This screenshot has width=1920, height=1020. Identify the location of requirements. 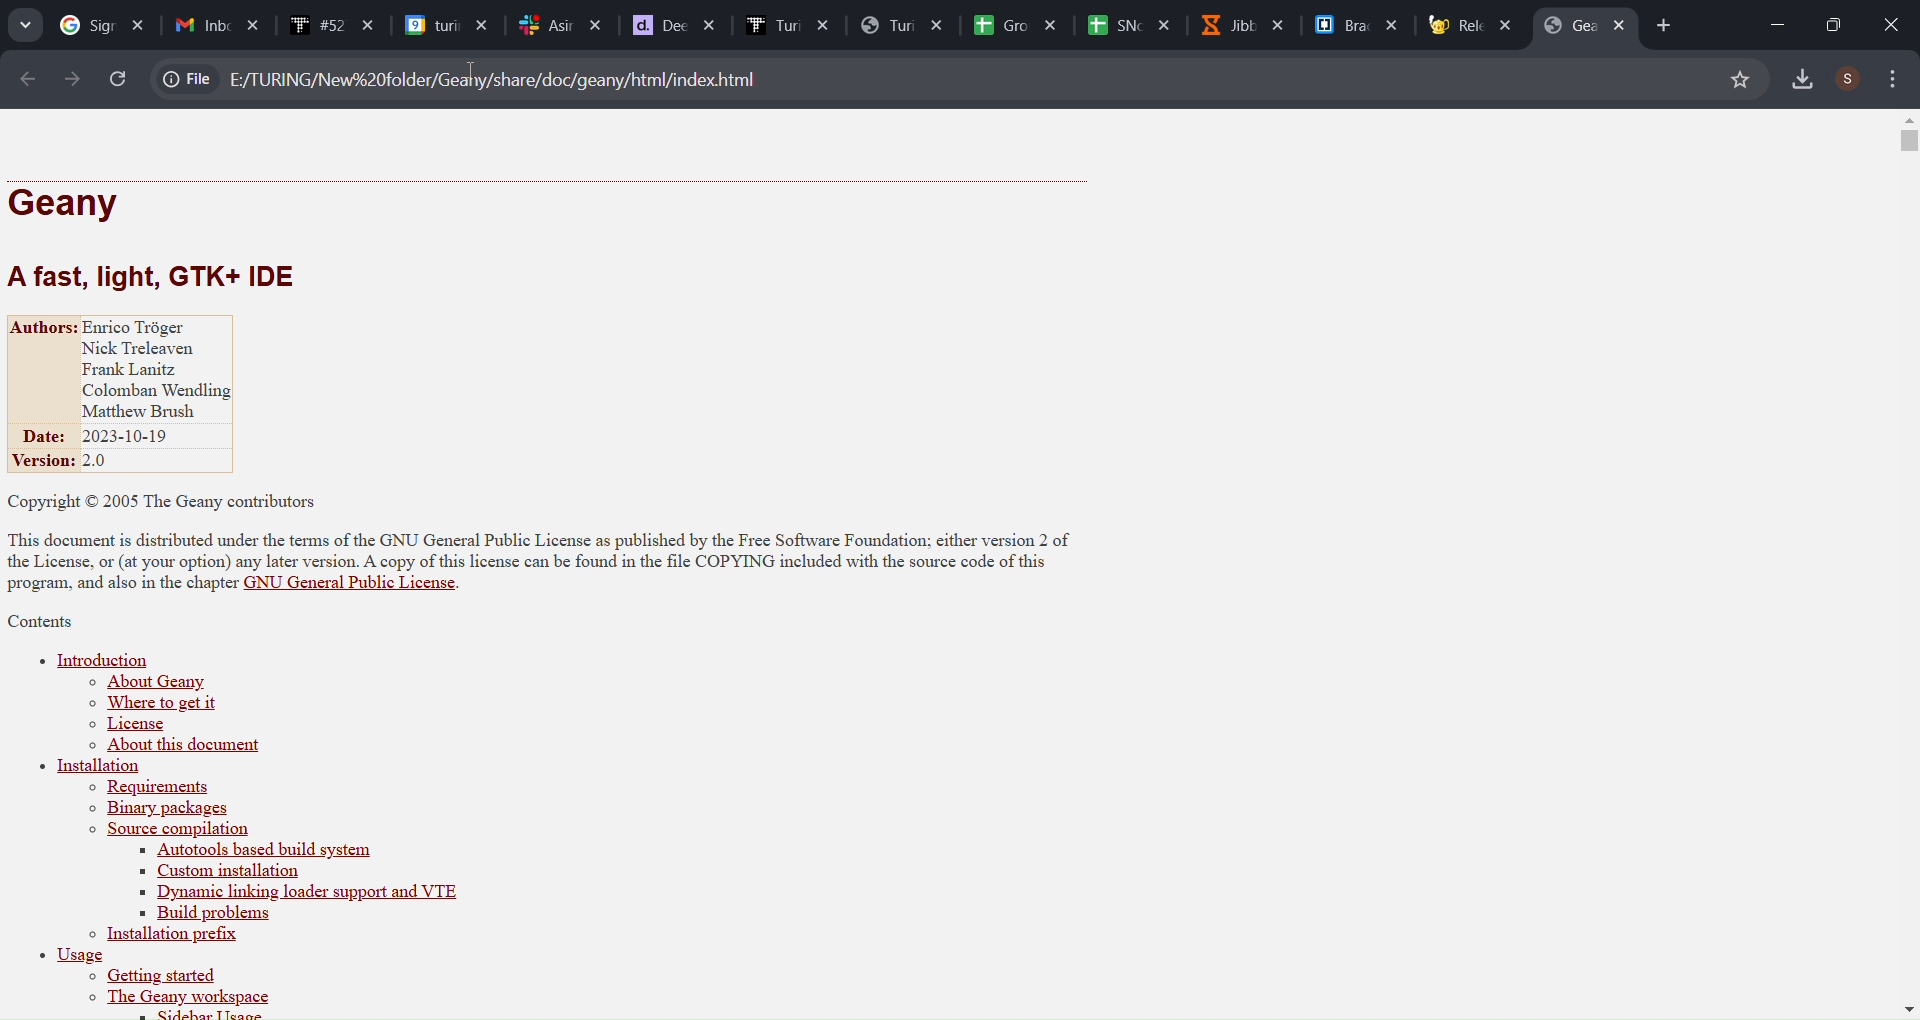
(151, 788).